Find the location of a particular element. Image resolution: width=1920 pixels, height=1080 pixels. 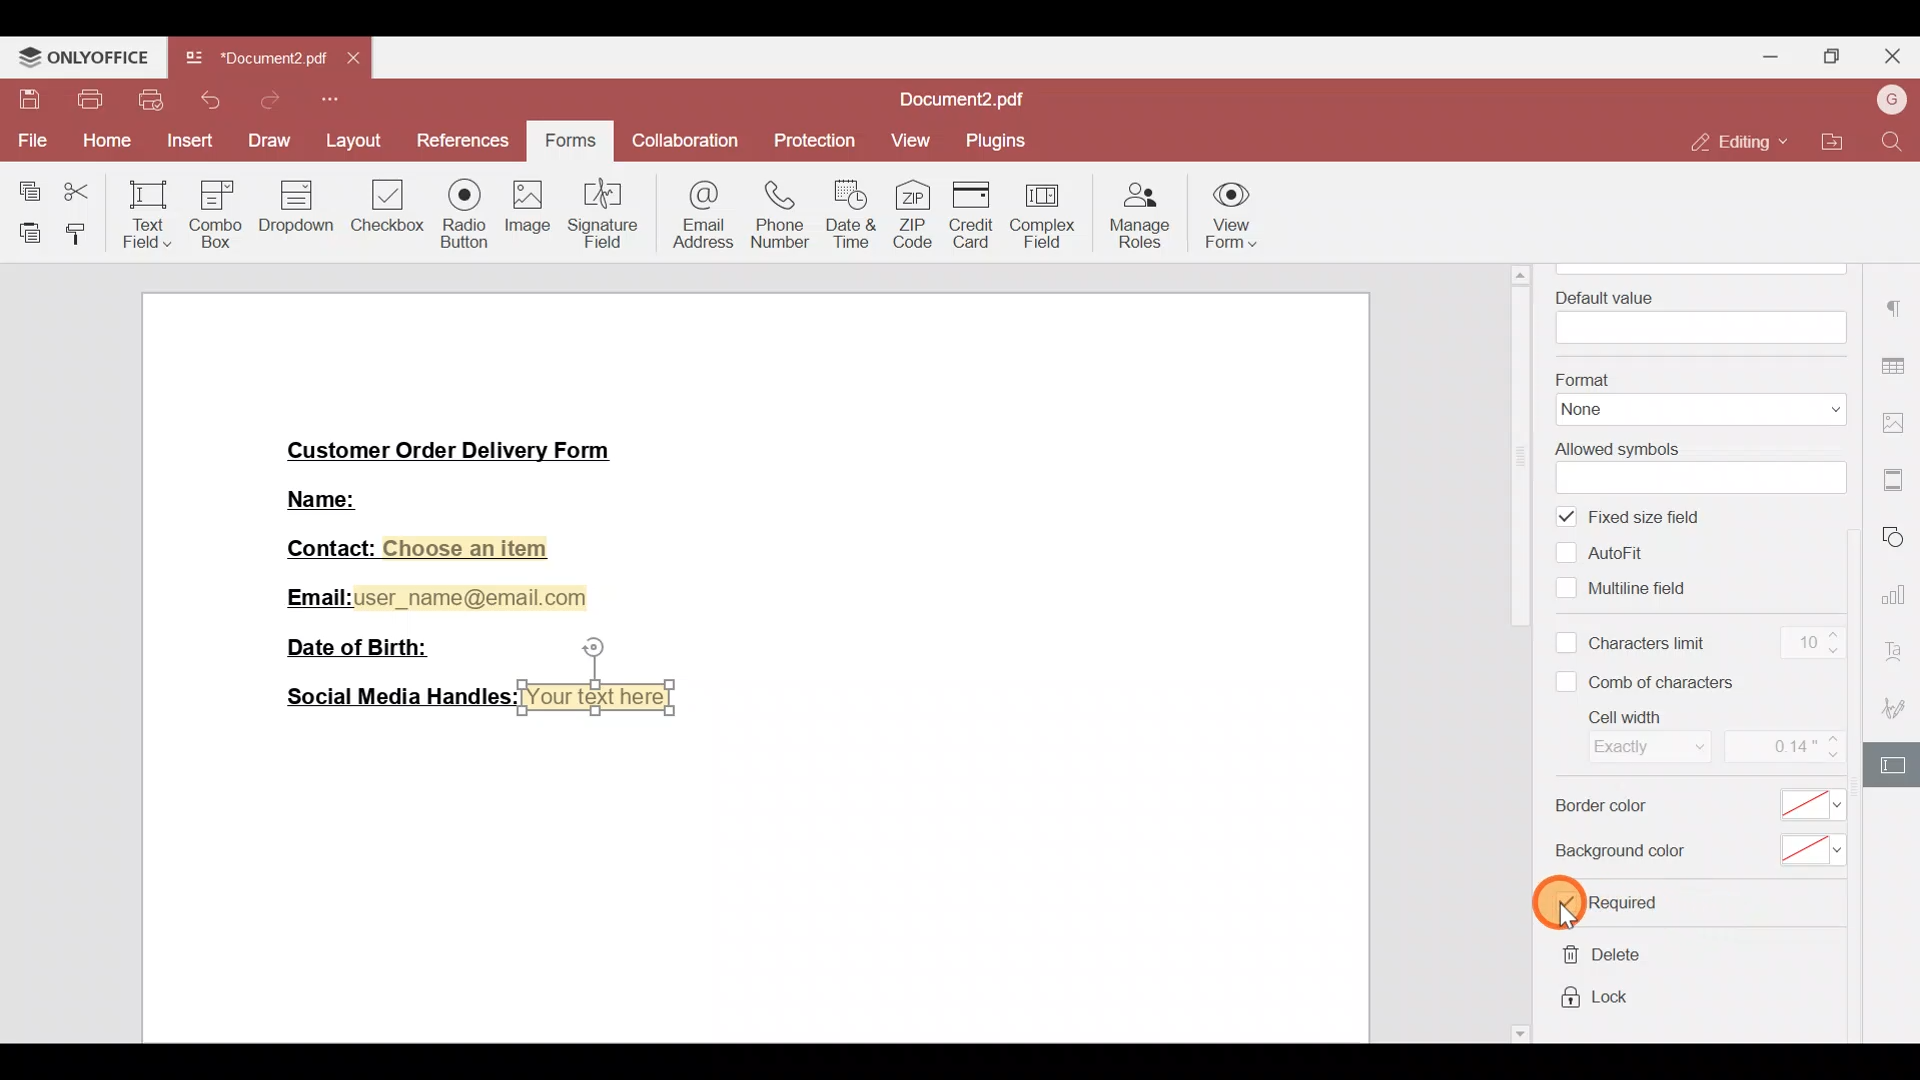

Your text here is located at coordinates (602, 697).